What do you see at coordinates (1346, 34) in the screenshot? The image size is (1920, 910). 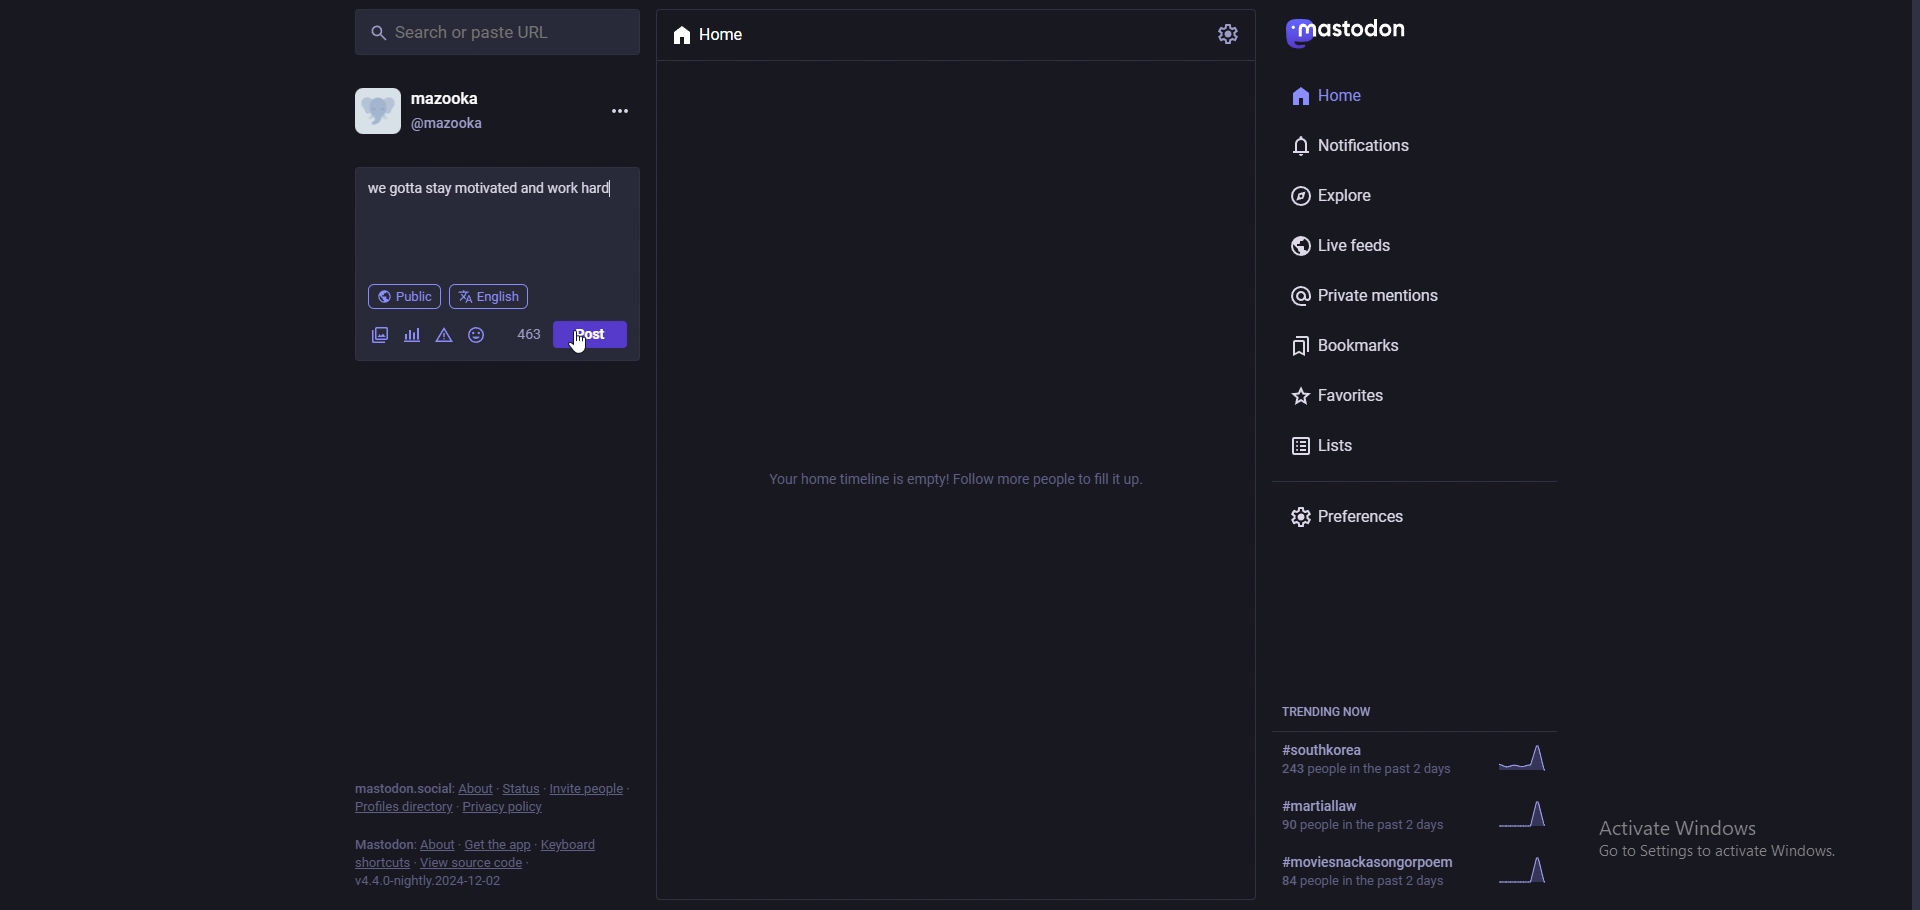 I see `mastodon` at bounding box center [1346, 34].